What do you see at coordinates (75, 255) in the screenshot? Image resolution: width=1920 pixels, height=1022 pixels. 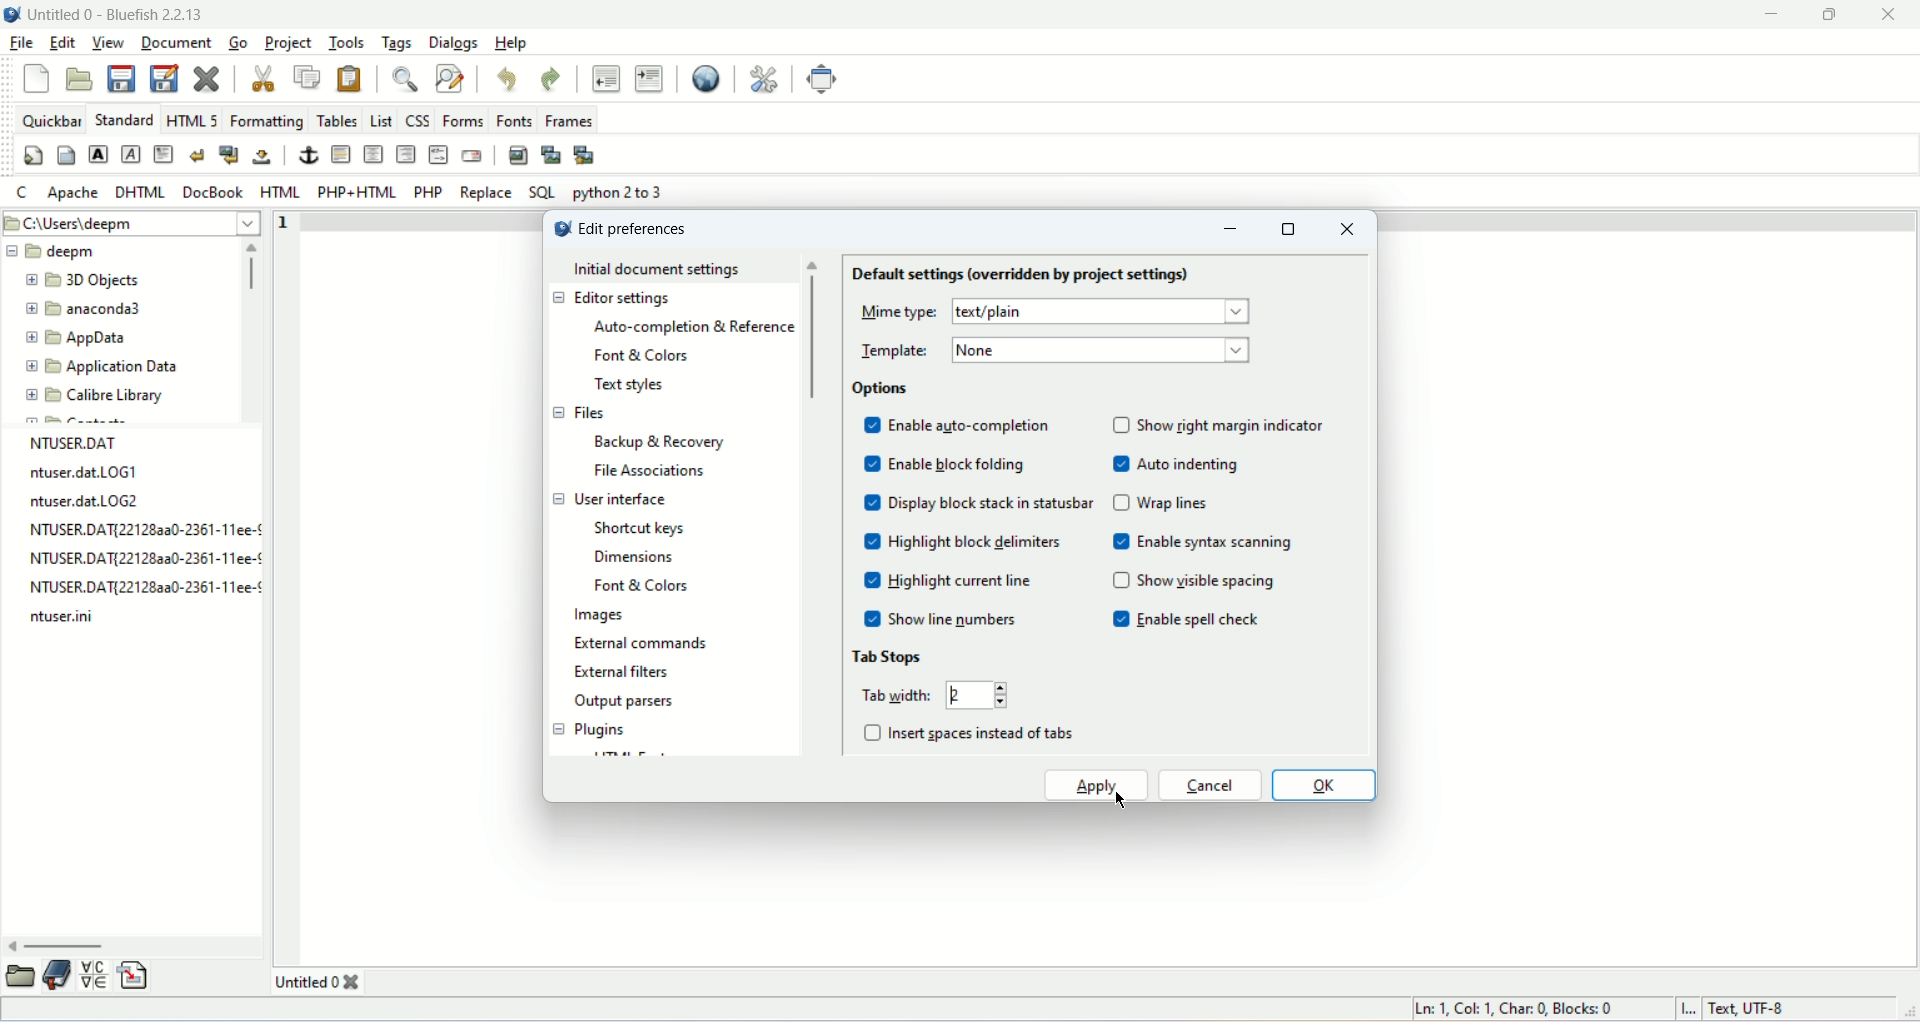 I see `deepm` at bounding box center [75, 255].